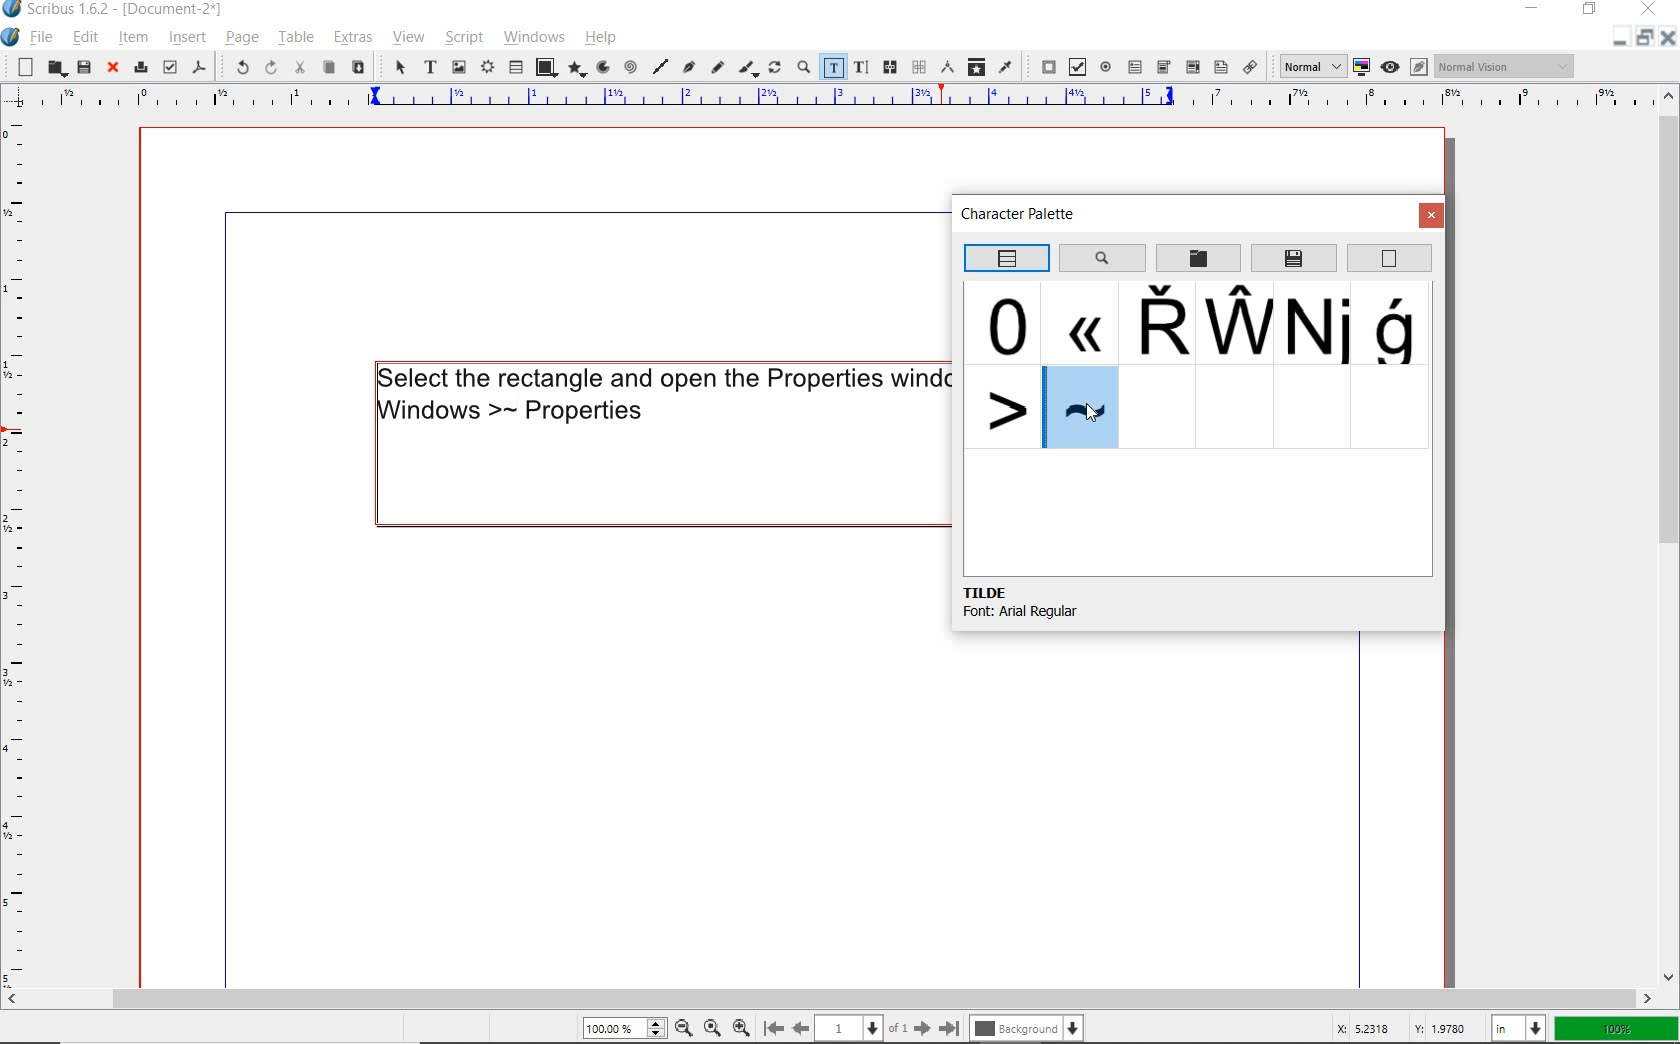  I want to click on minimise, so click(1616, 41).